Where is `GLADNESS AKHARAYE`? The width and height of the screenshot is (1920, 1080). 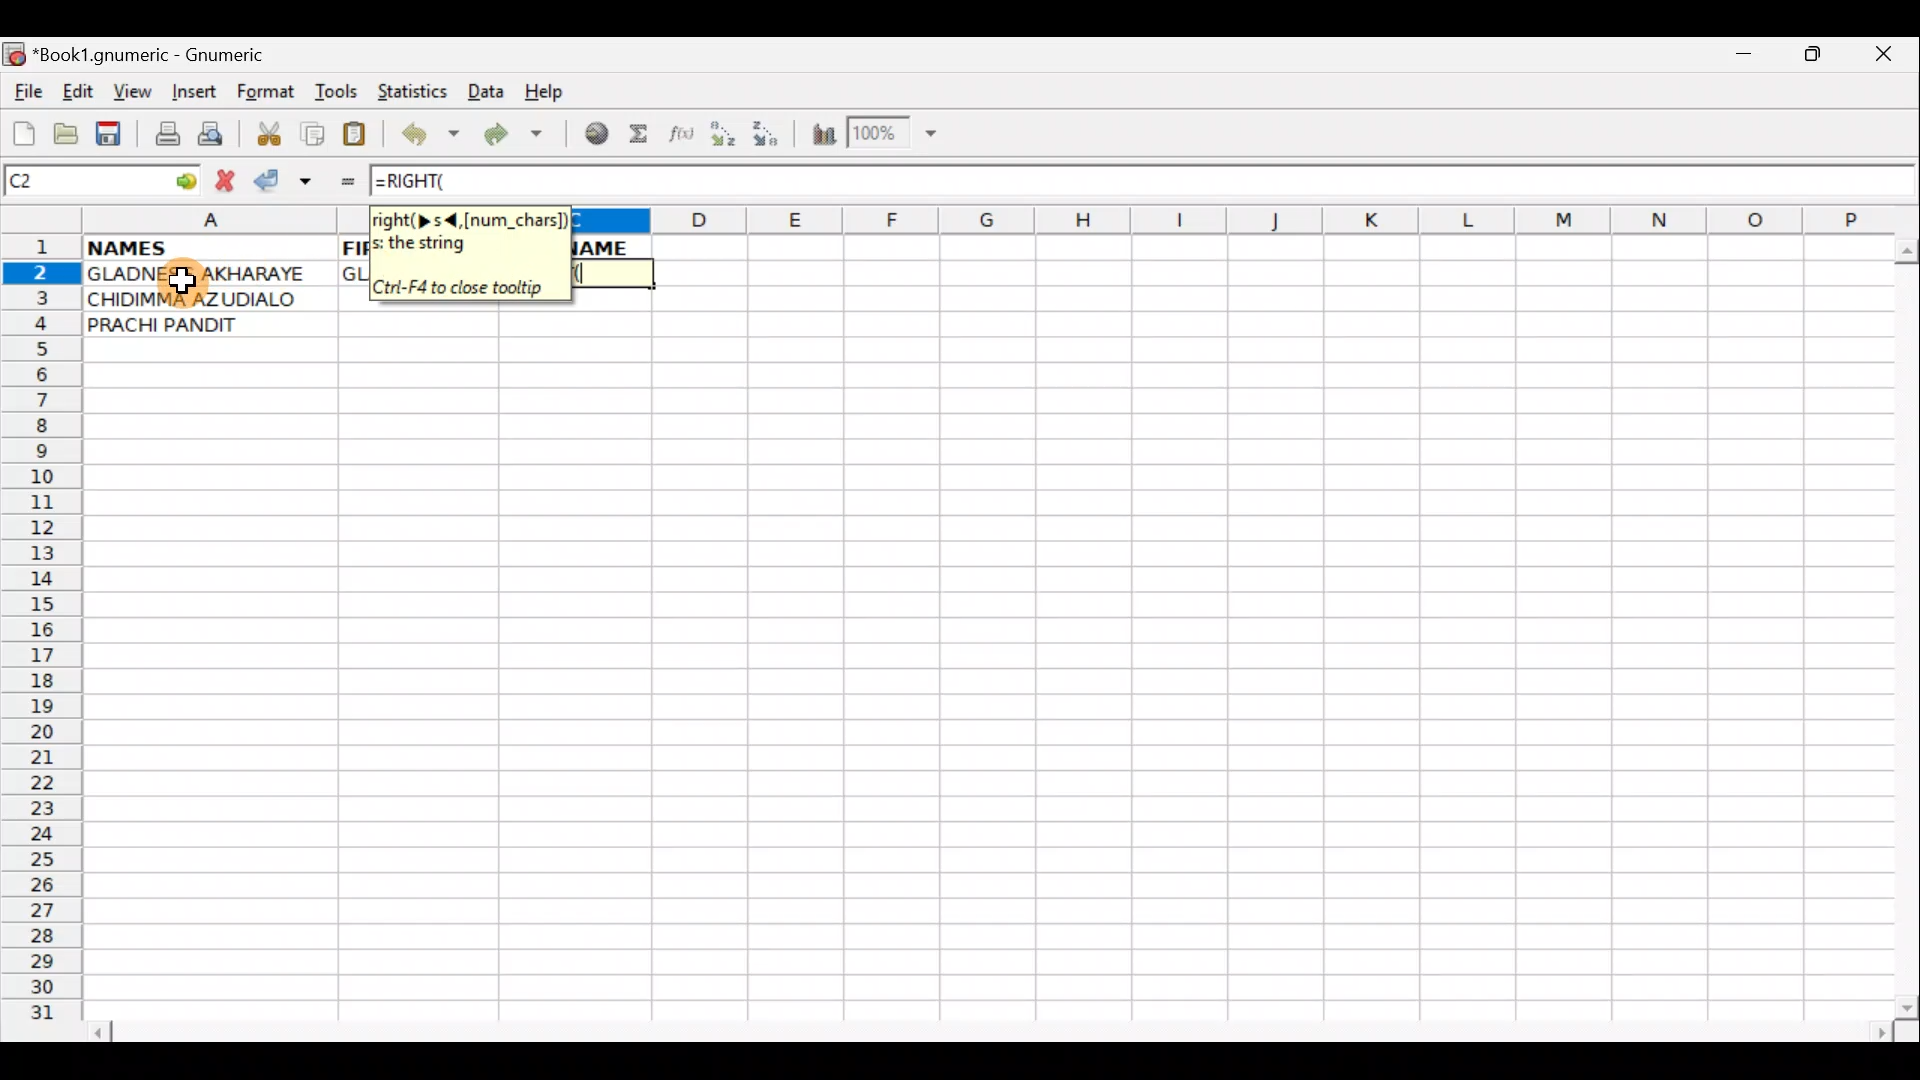 GLADNESS AKHARAYE is located at coordinates (209, 275).